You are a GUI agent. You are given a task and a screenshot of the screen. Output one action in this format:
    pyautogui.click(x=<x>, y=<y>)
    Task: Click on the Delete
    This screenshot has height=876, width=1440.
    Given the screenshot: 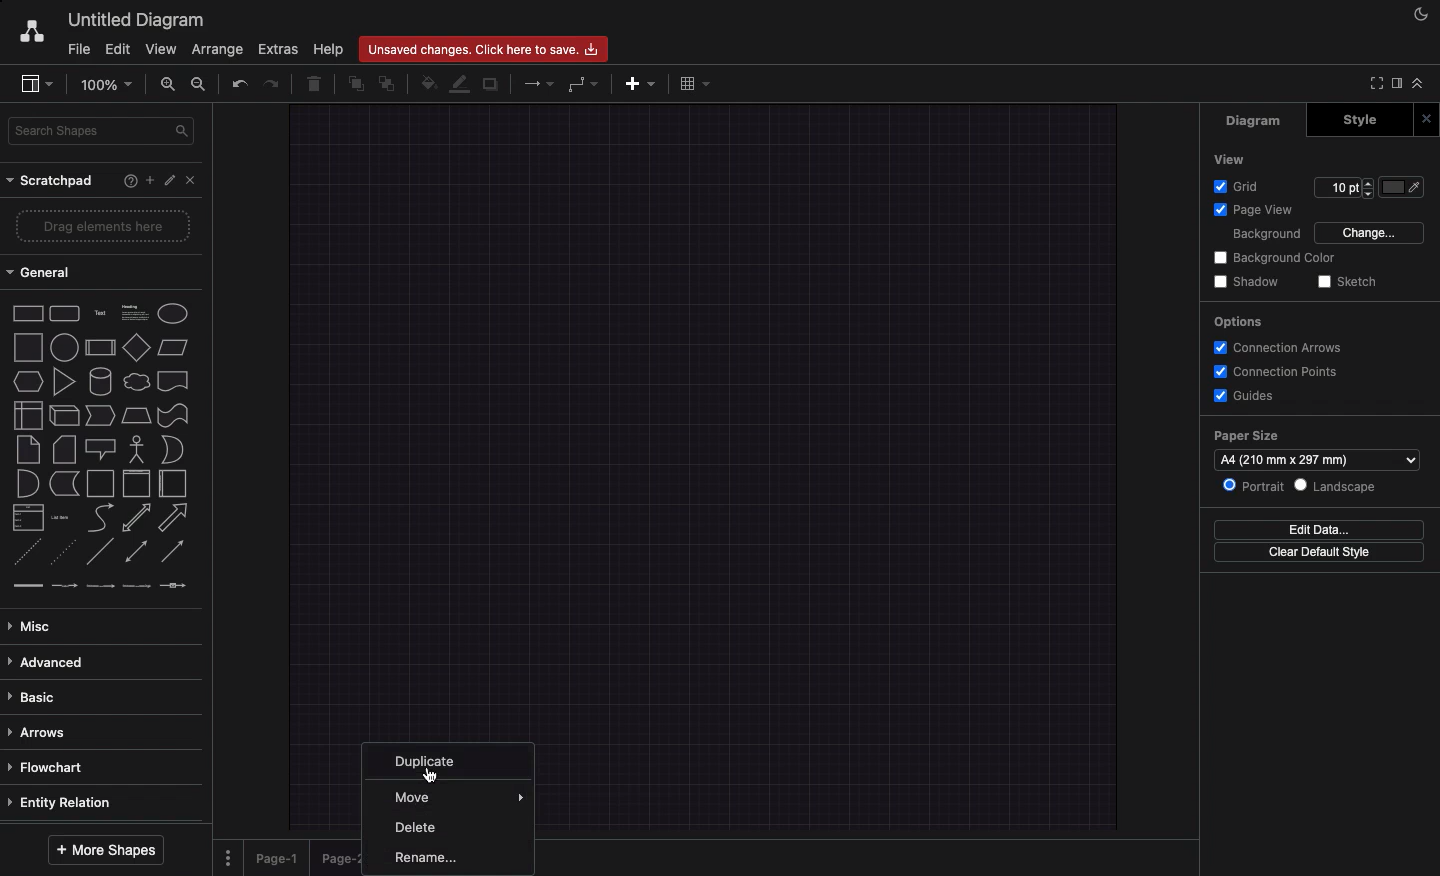 What is the action you would take?
    pyautogui.click(x=417, y=829)
    